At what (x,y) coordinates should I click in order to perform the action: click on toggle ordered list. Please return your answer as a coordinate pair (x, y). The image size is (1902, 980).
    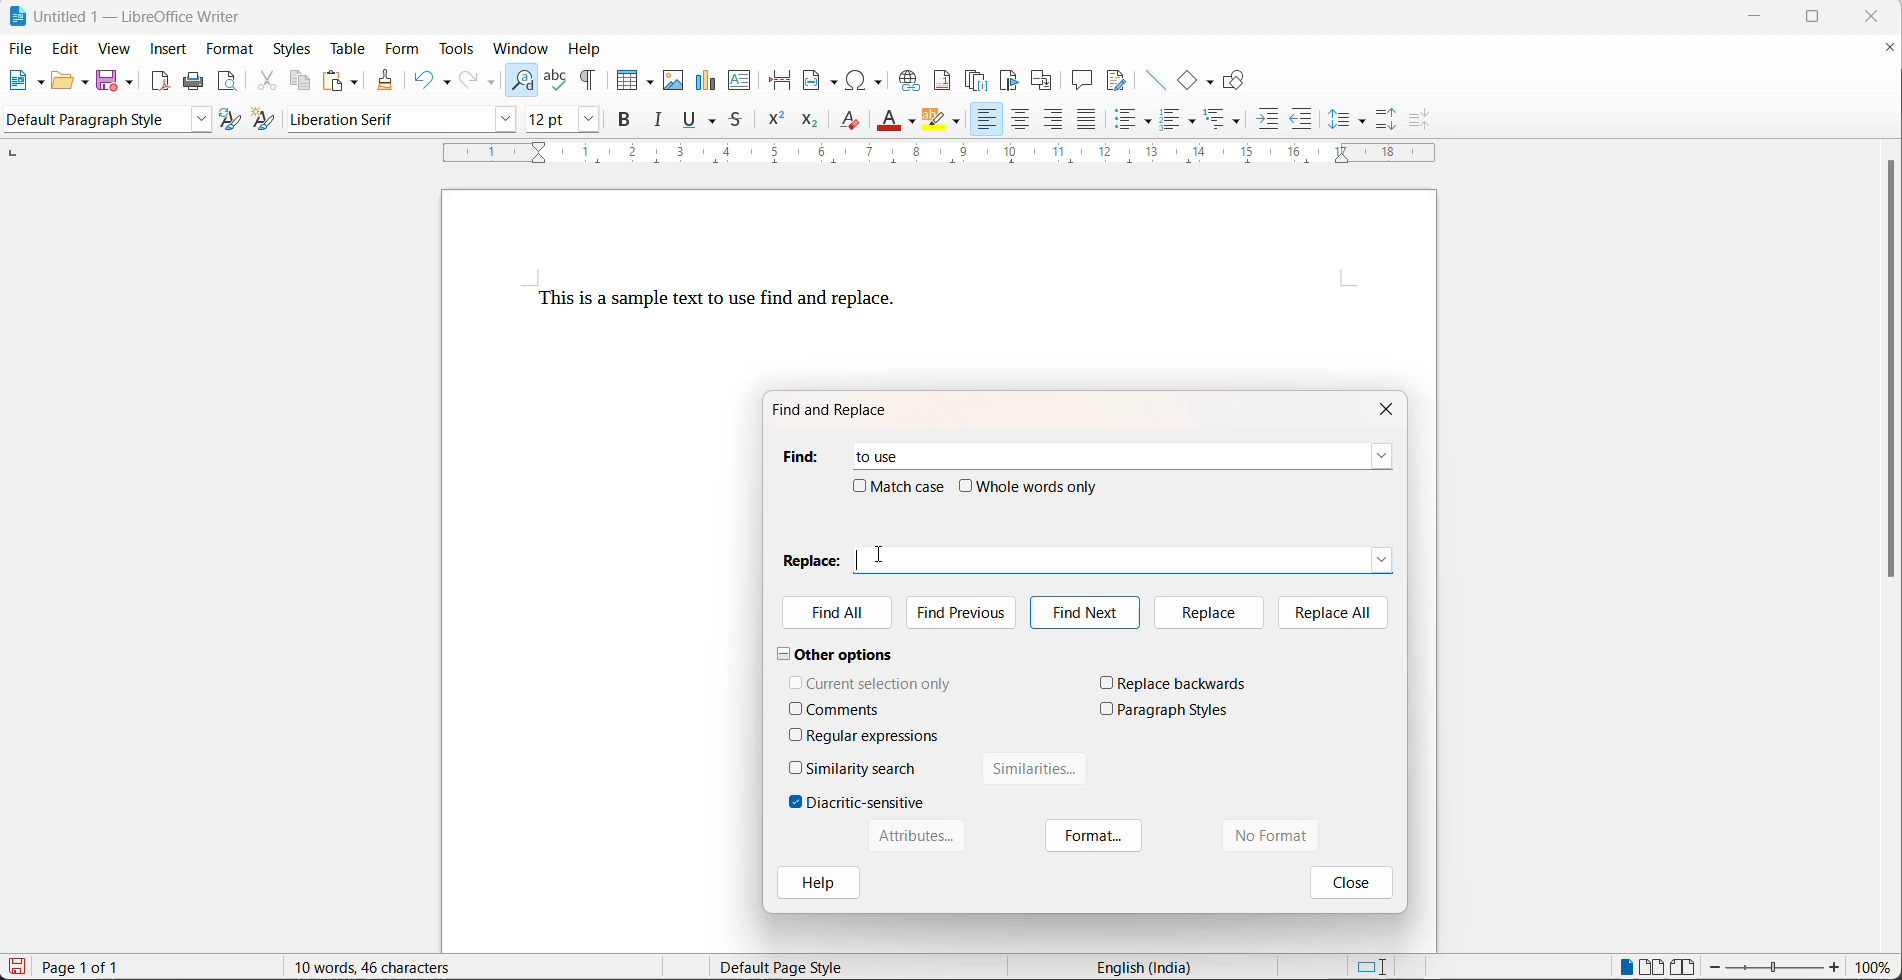
    Looking at the image, I should click on (1172, 121).